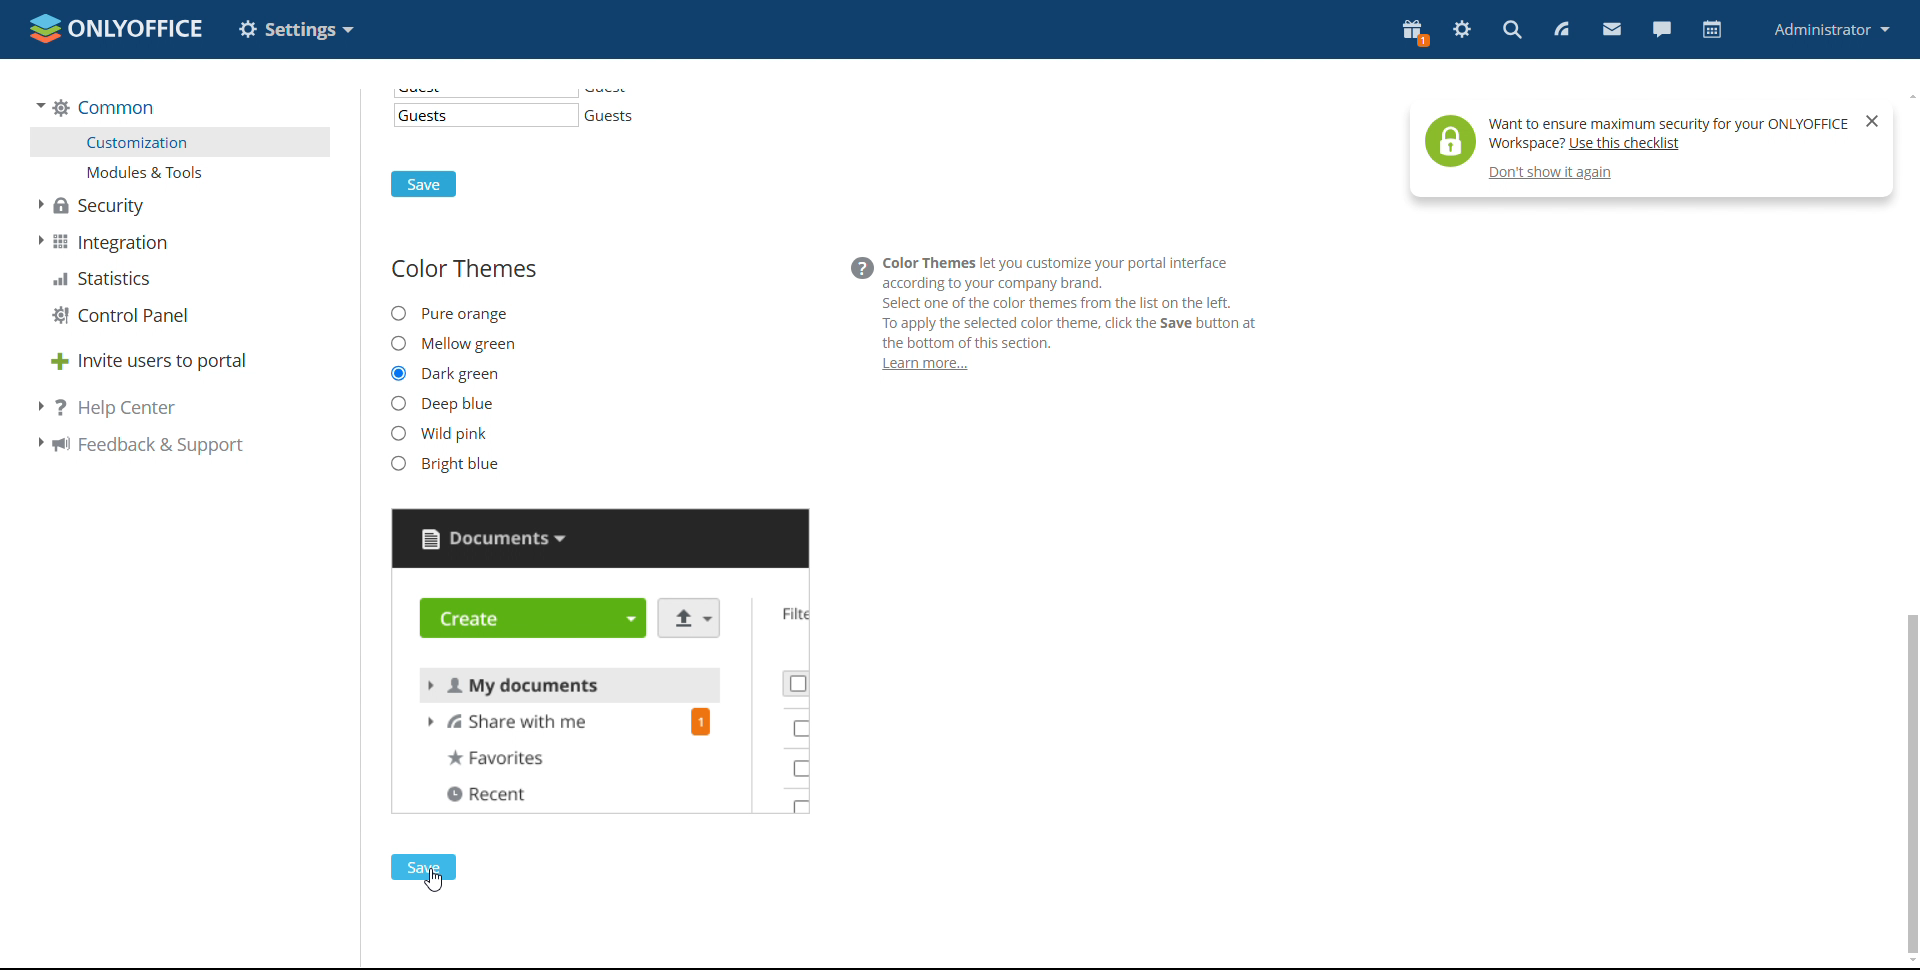 This screenshot has width=1920, height=970. I want to click on sctoll bar, so click(1901, 682).